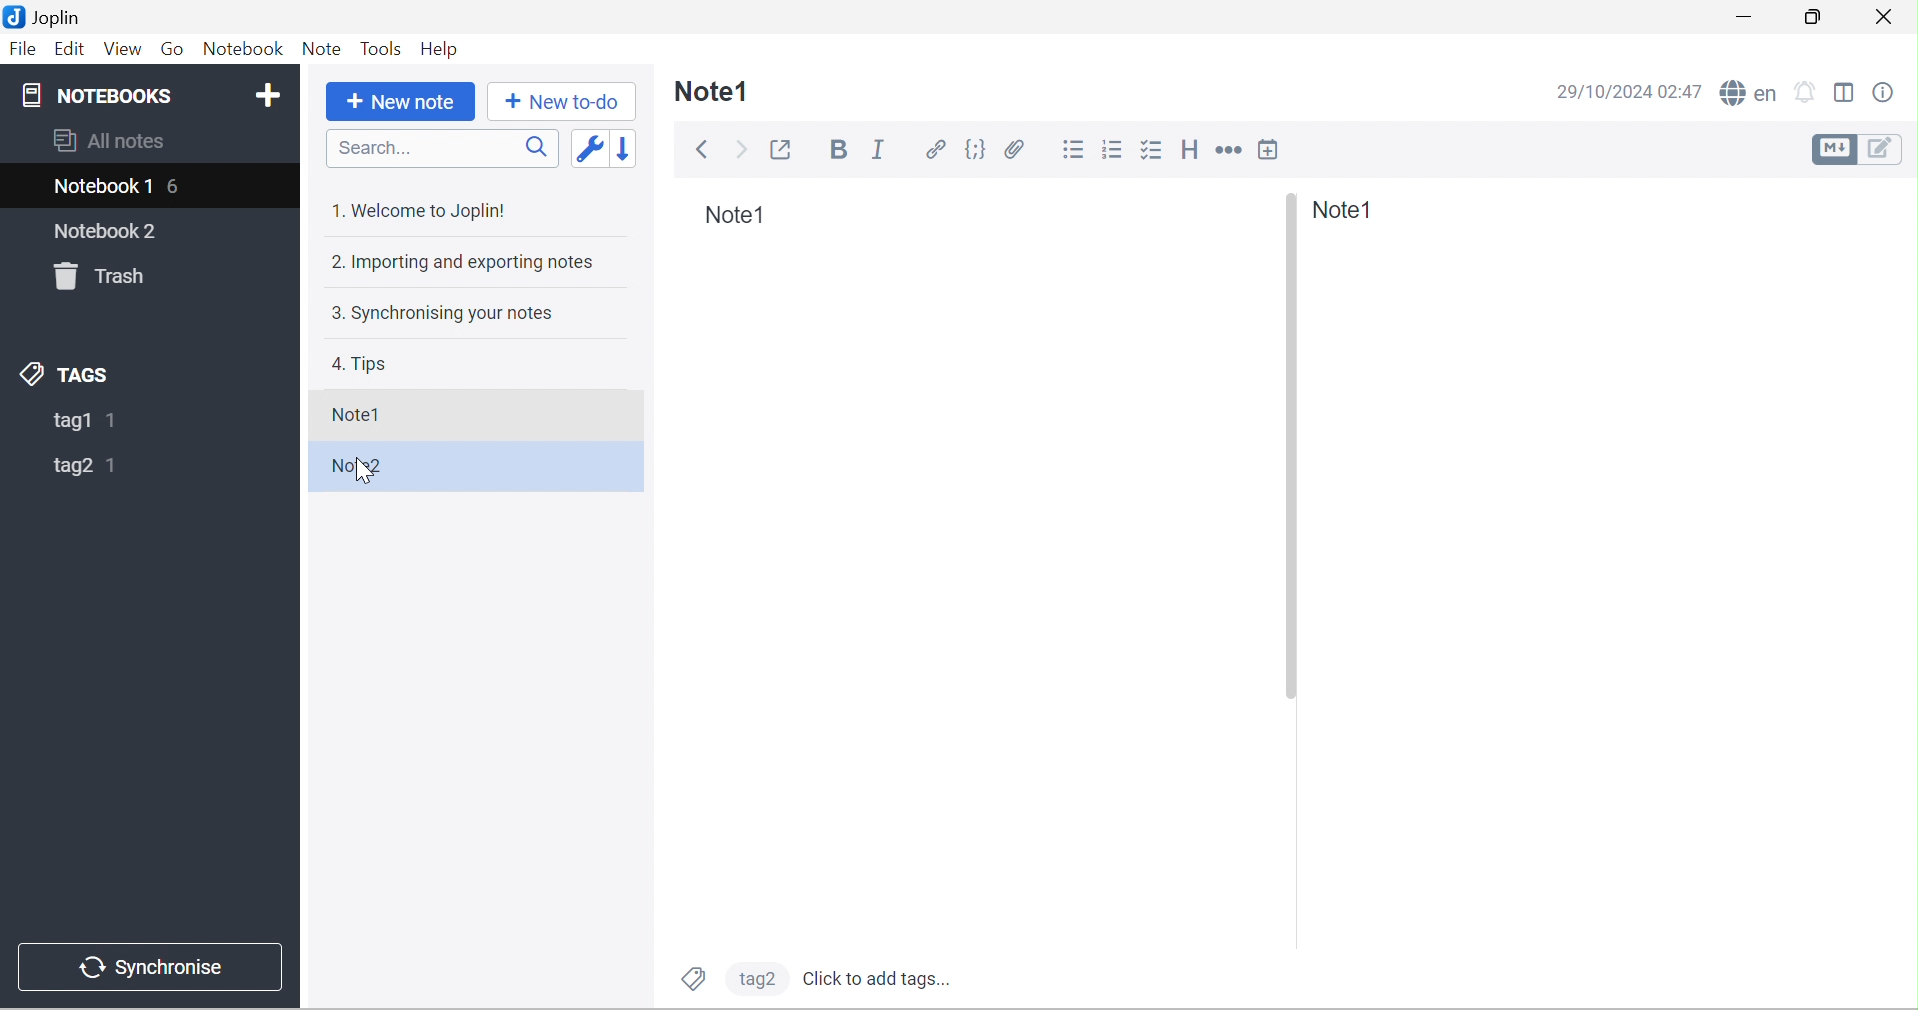  What do you see at coordinates (759, 982) in the screenshot?
I see `tag2` at bounding box center [759, 982].